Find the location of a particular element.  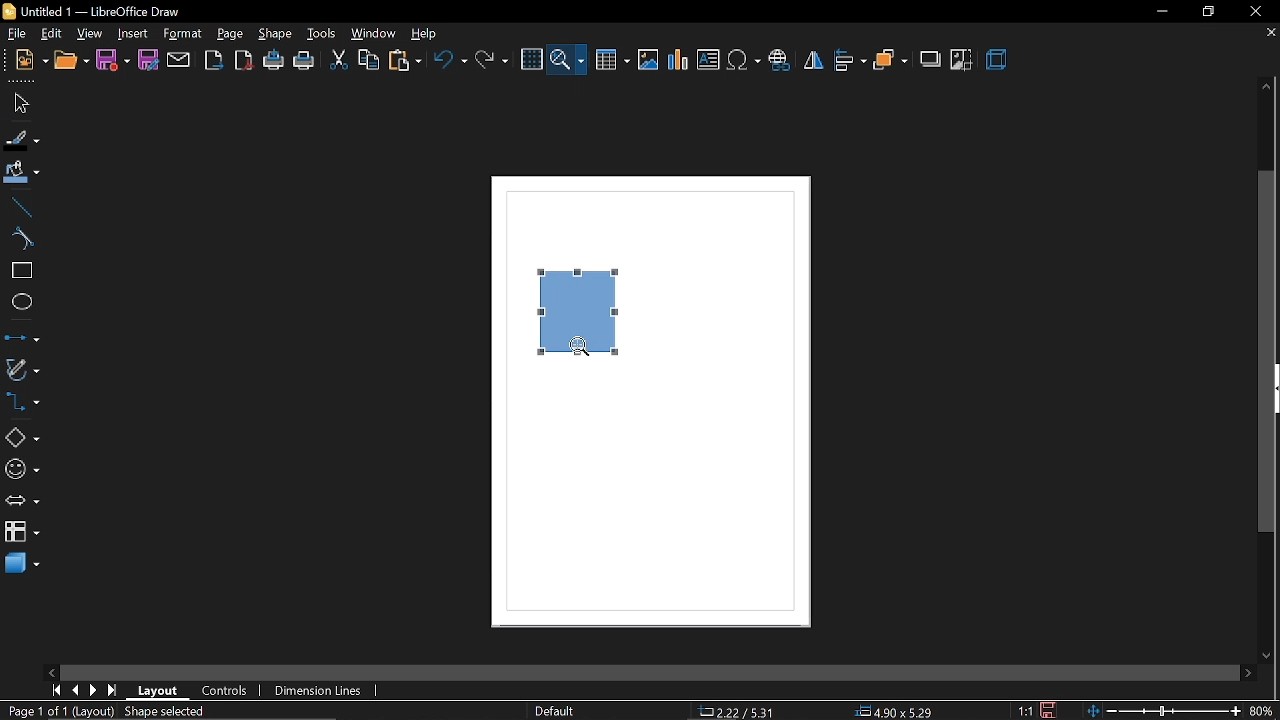

Insert chart is located at coordinates (678, 61).